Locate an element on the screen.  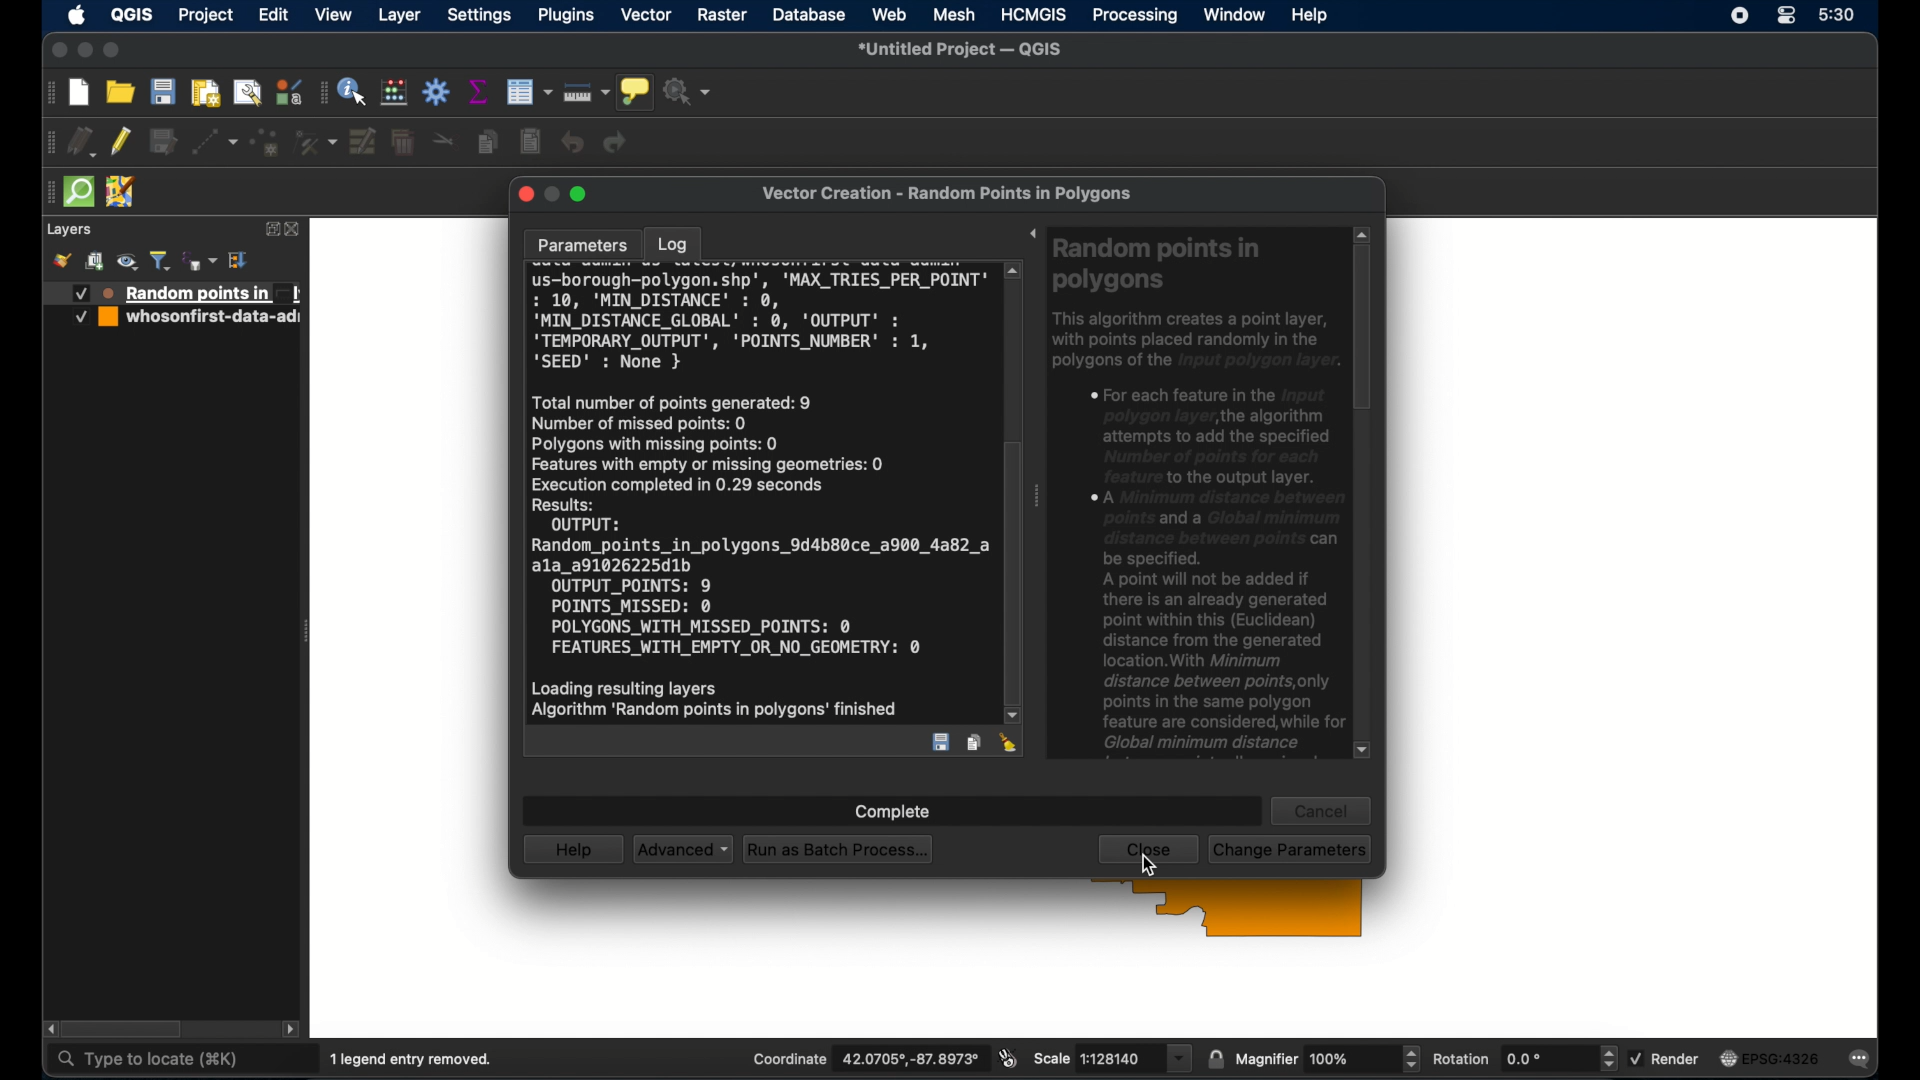
digitized ithsegment is located at coordinates (213, 141).